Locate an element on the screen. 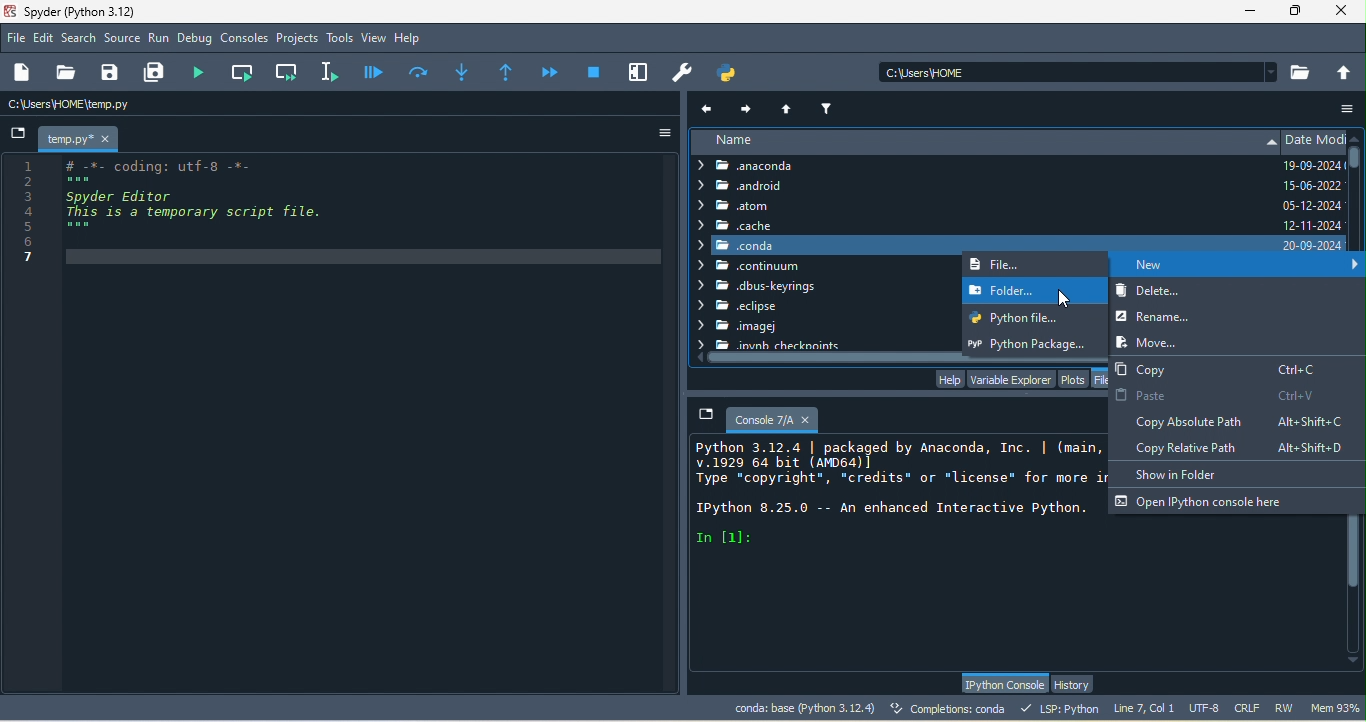 This screenshot has height=722, width=1366. horizontal scroll bar is located at coordinates (900, 358).